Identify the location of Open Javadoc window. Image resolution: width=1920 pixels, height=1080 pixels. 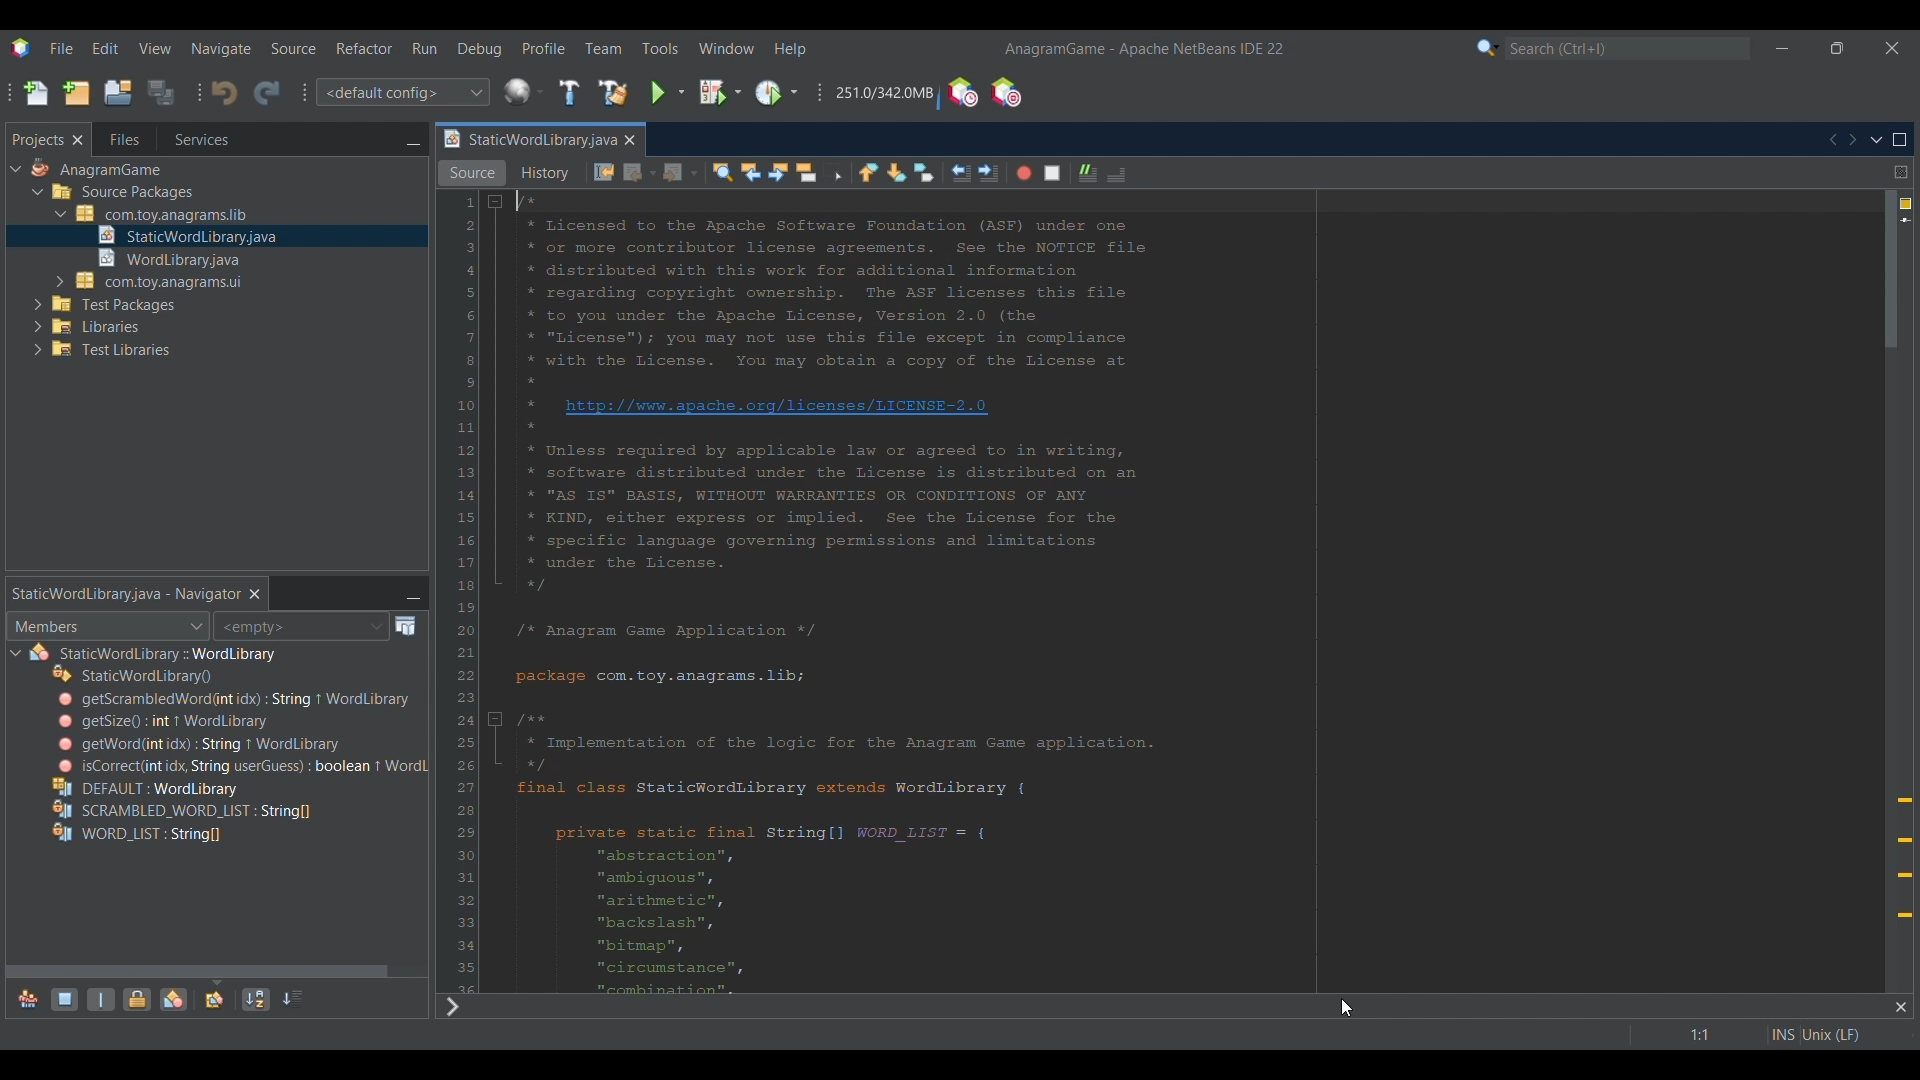
(406, 626).